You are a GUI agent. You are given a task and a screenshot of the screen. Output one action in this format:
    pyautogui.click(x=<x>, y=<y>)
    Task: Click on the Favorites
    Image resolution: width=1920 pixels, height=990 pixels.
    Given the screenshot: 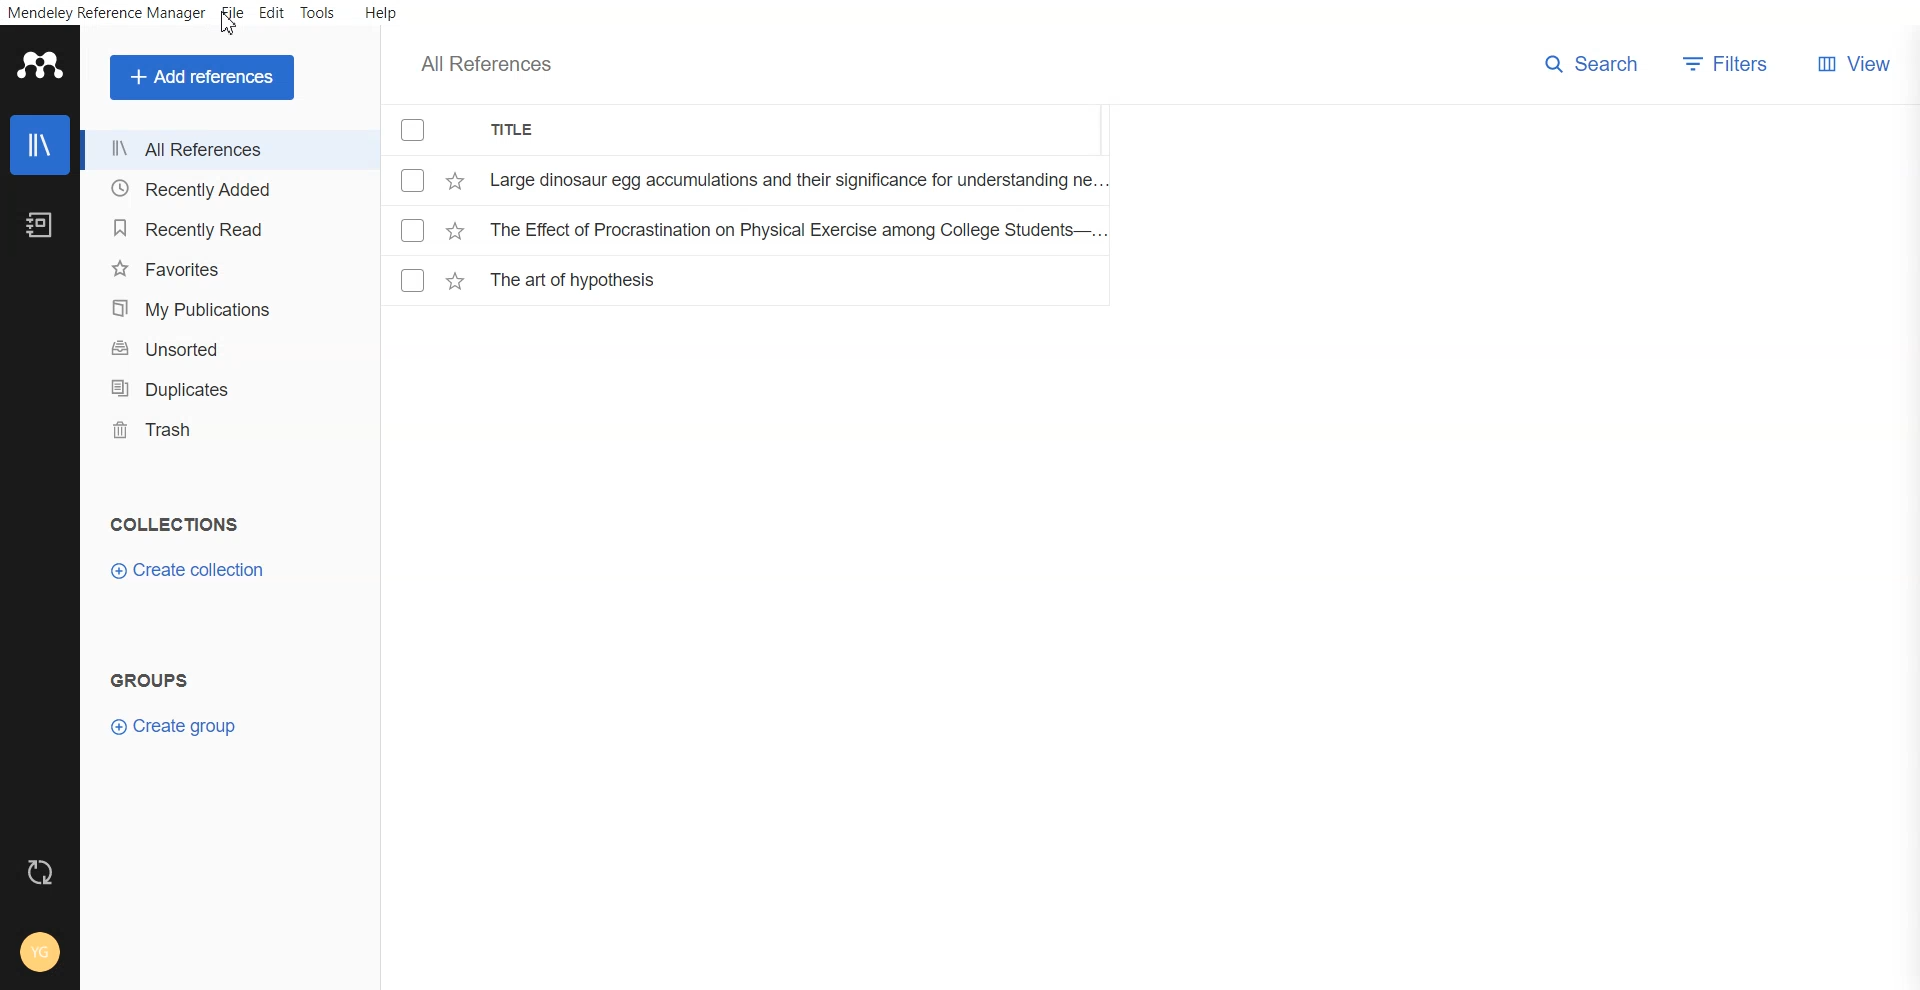 What is the action you would take?
    pyautogui.click(x=213, y=270)
    